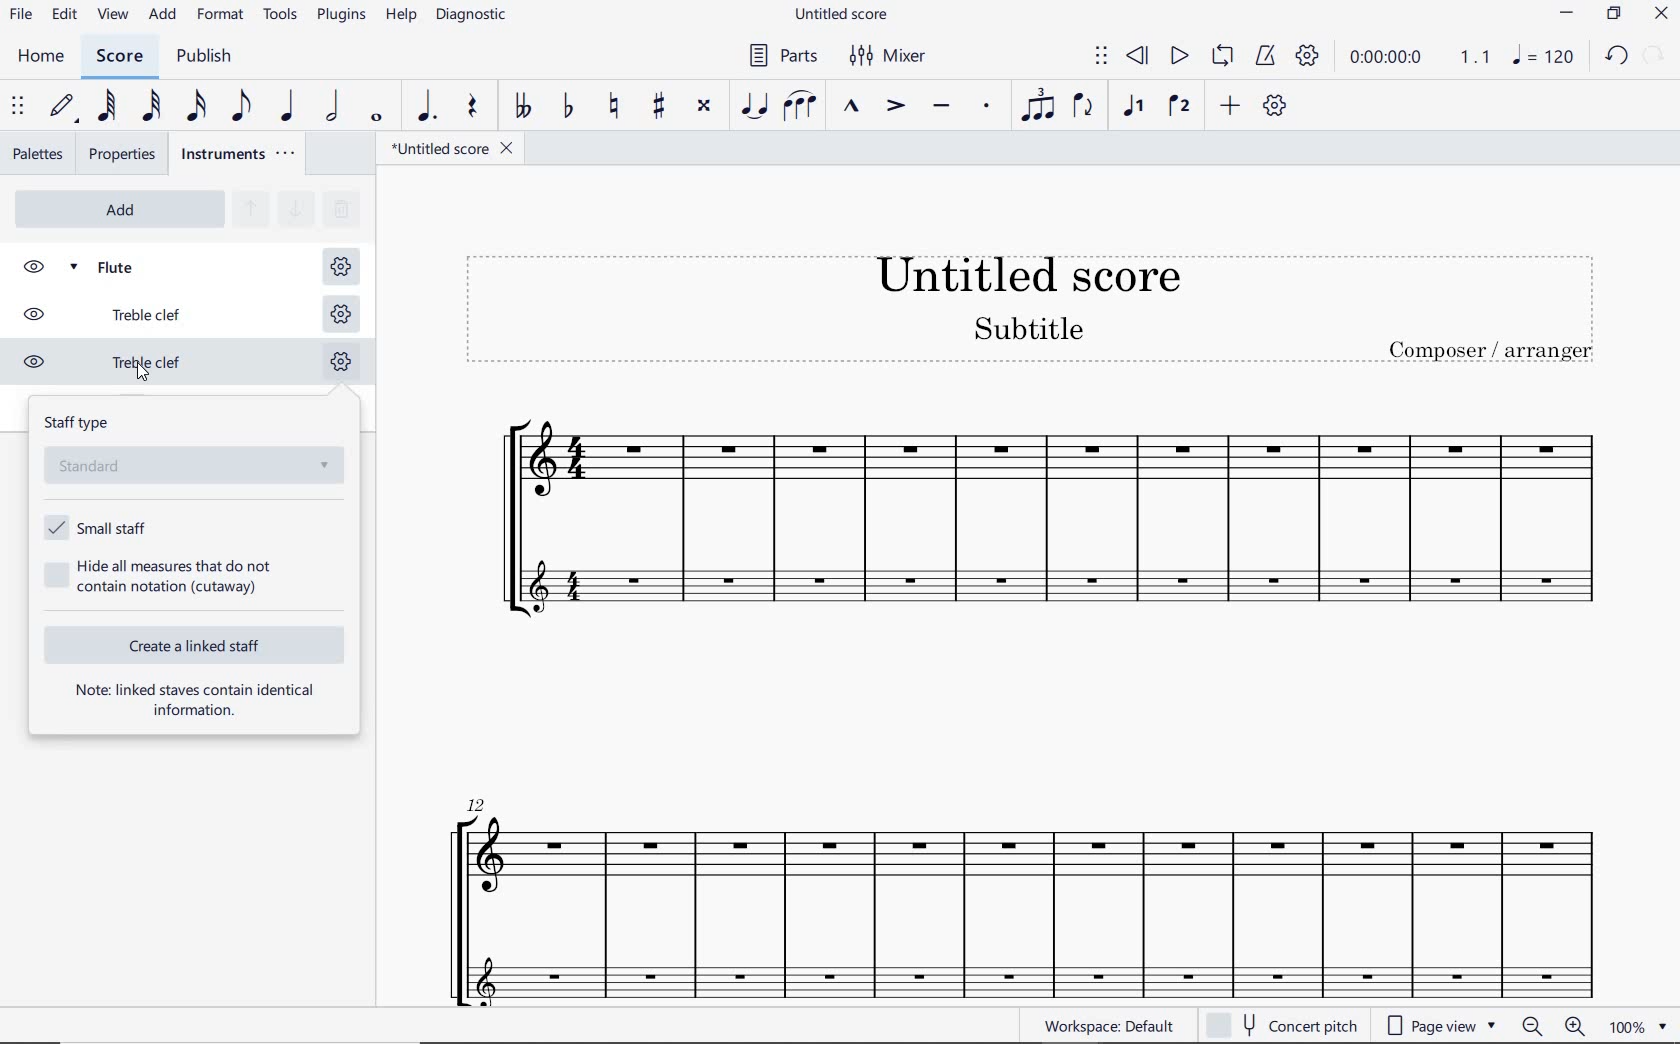  What do you see at coordinates (1113, 1026) in the screenshot?
I see `WORKSPACE: DEFAULT` at bounding box center [1113, 1026].